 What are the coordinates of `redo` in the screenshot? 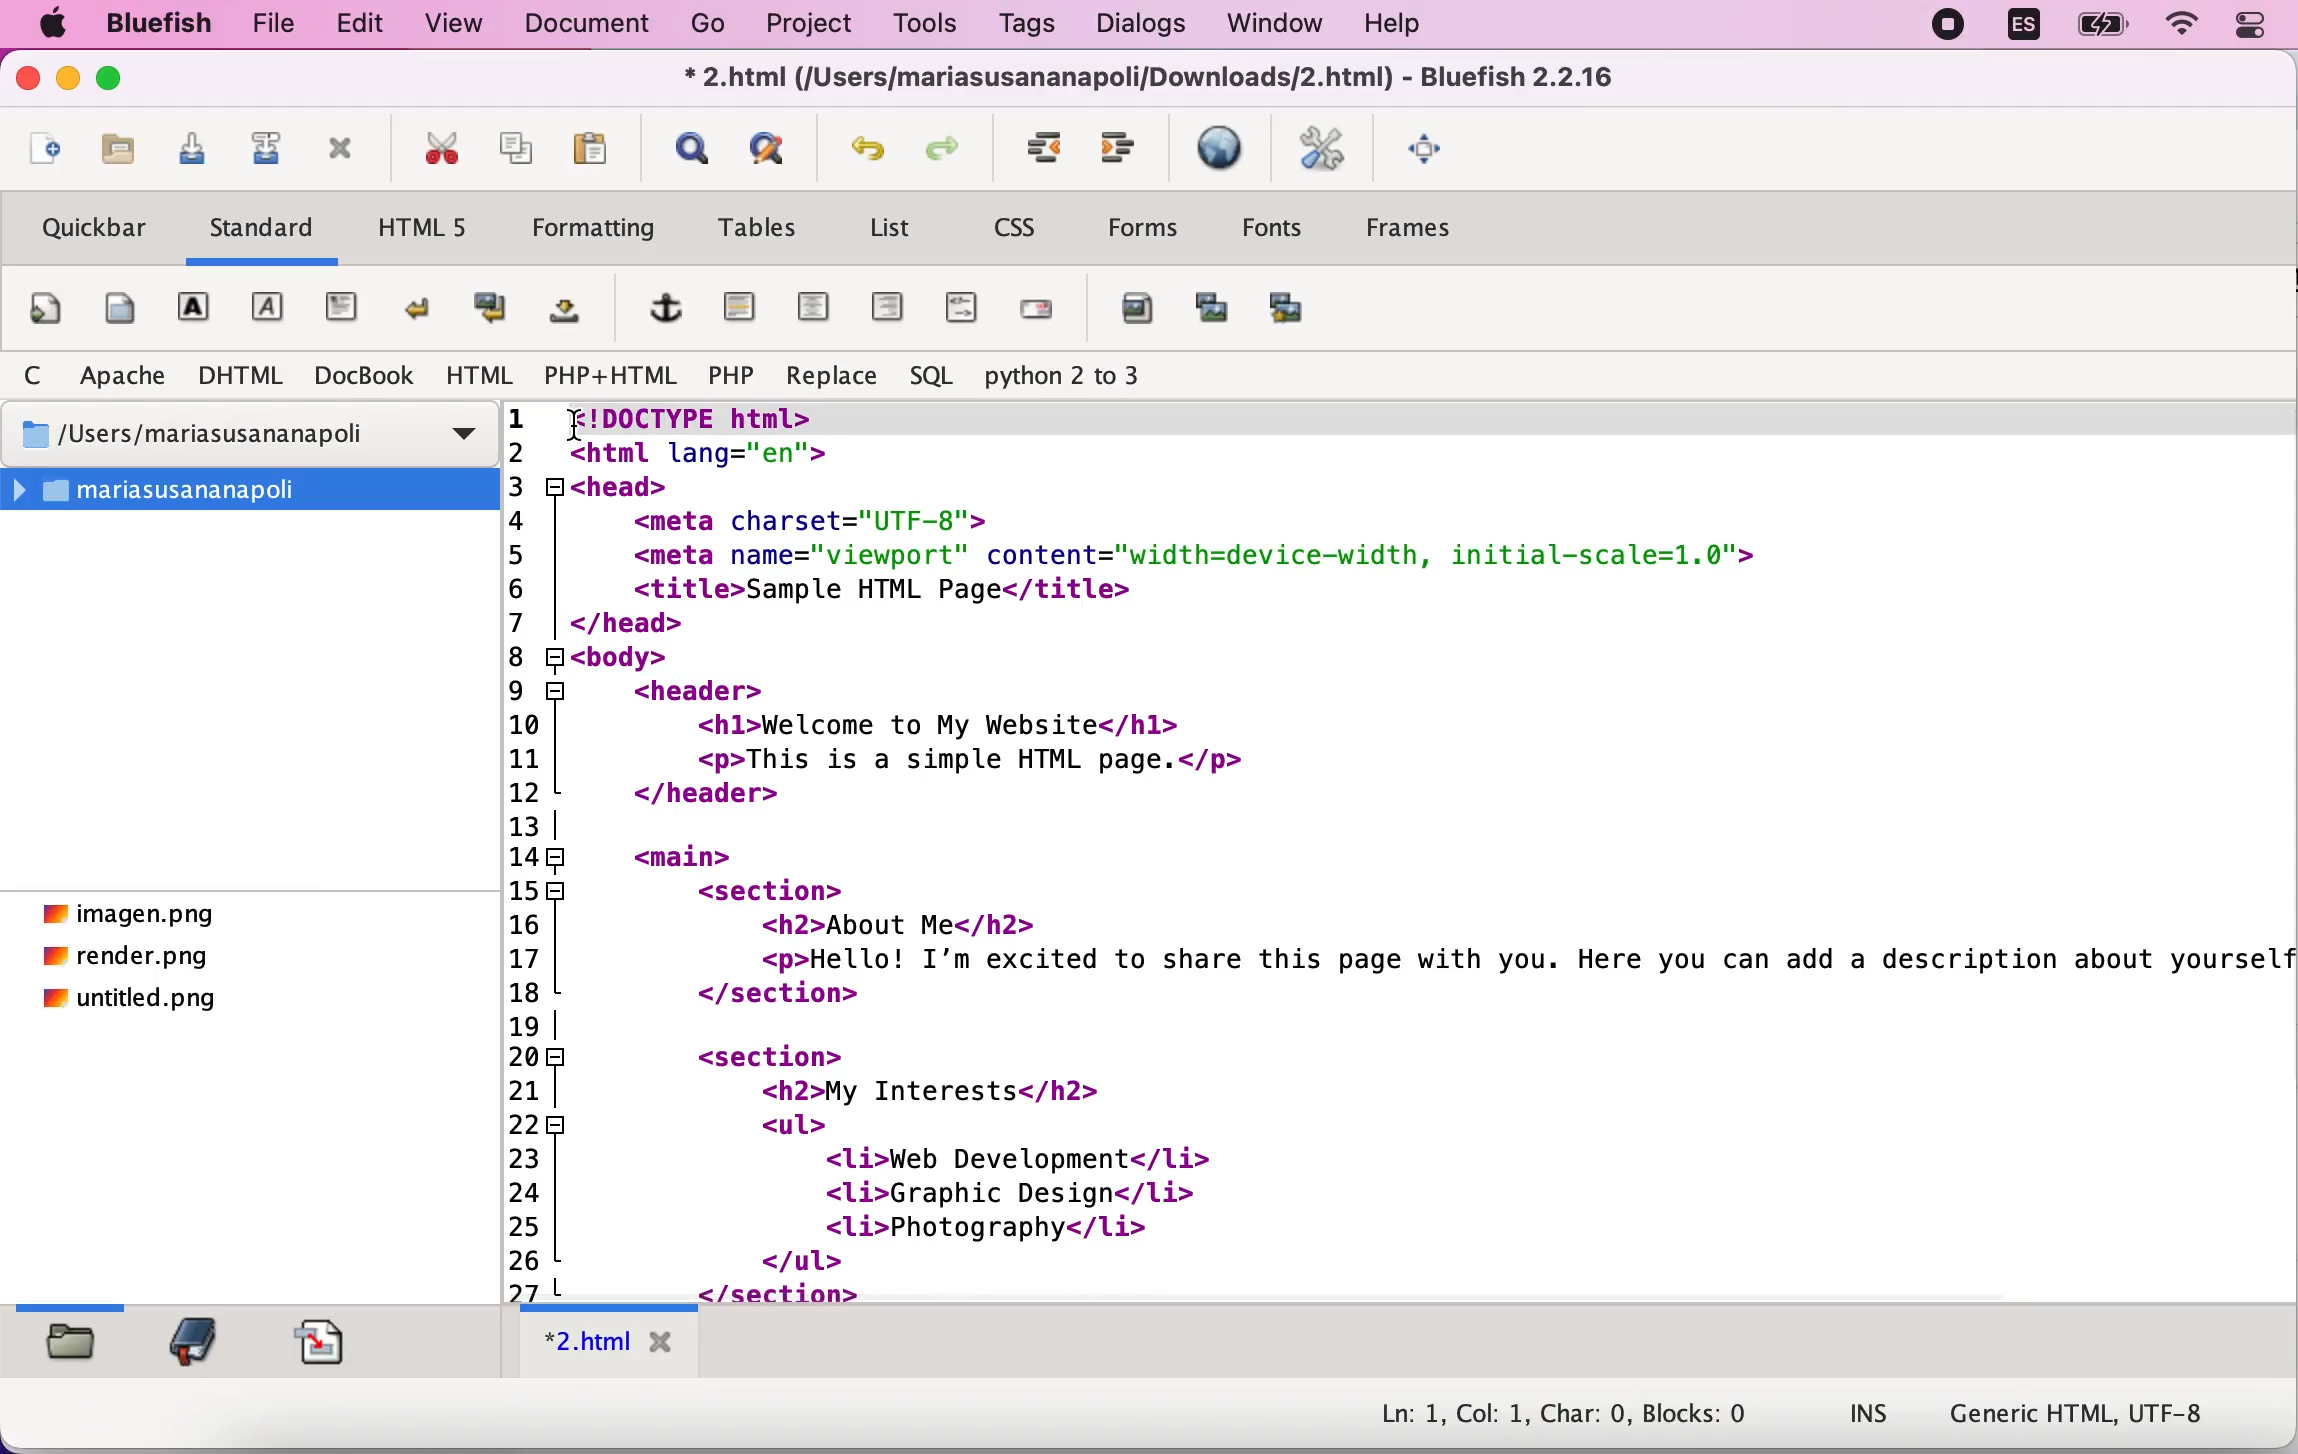 It's located at (952, 149).